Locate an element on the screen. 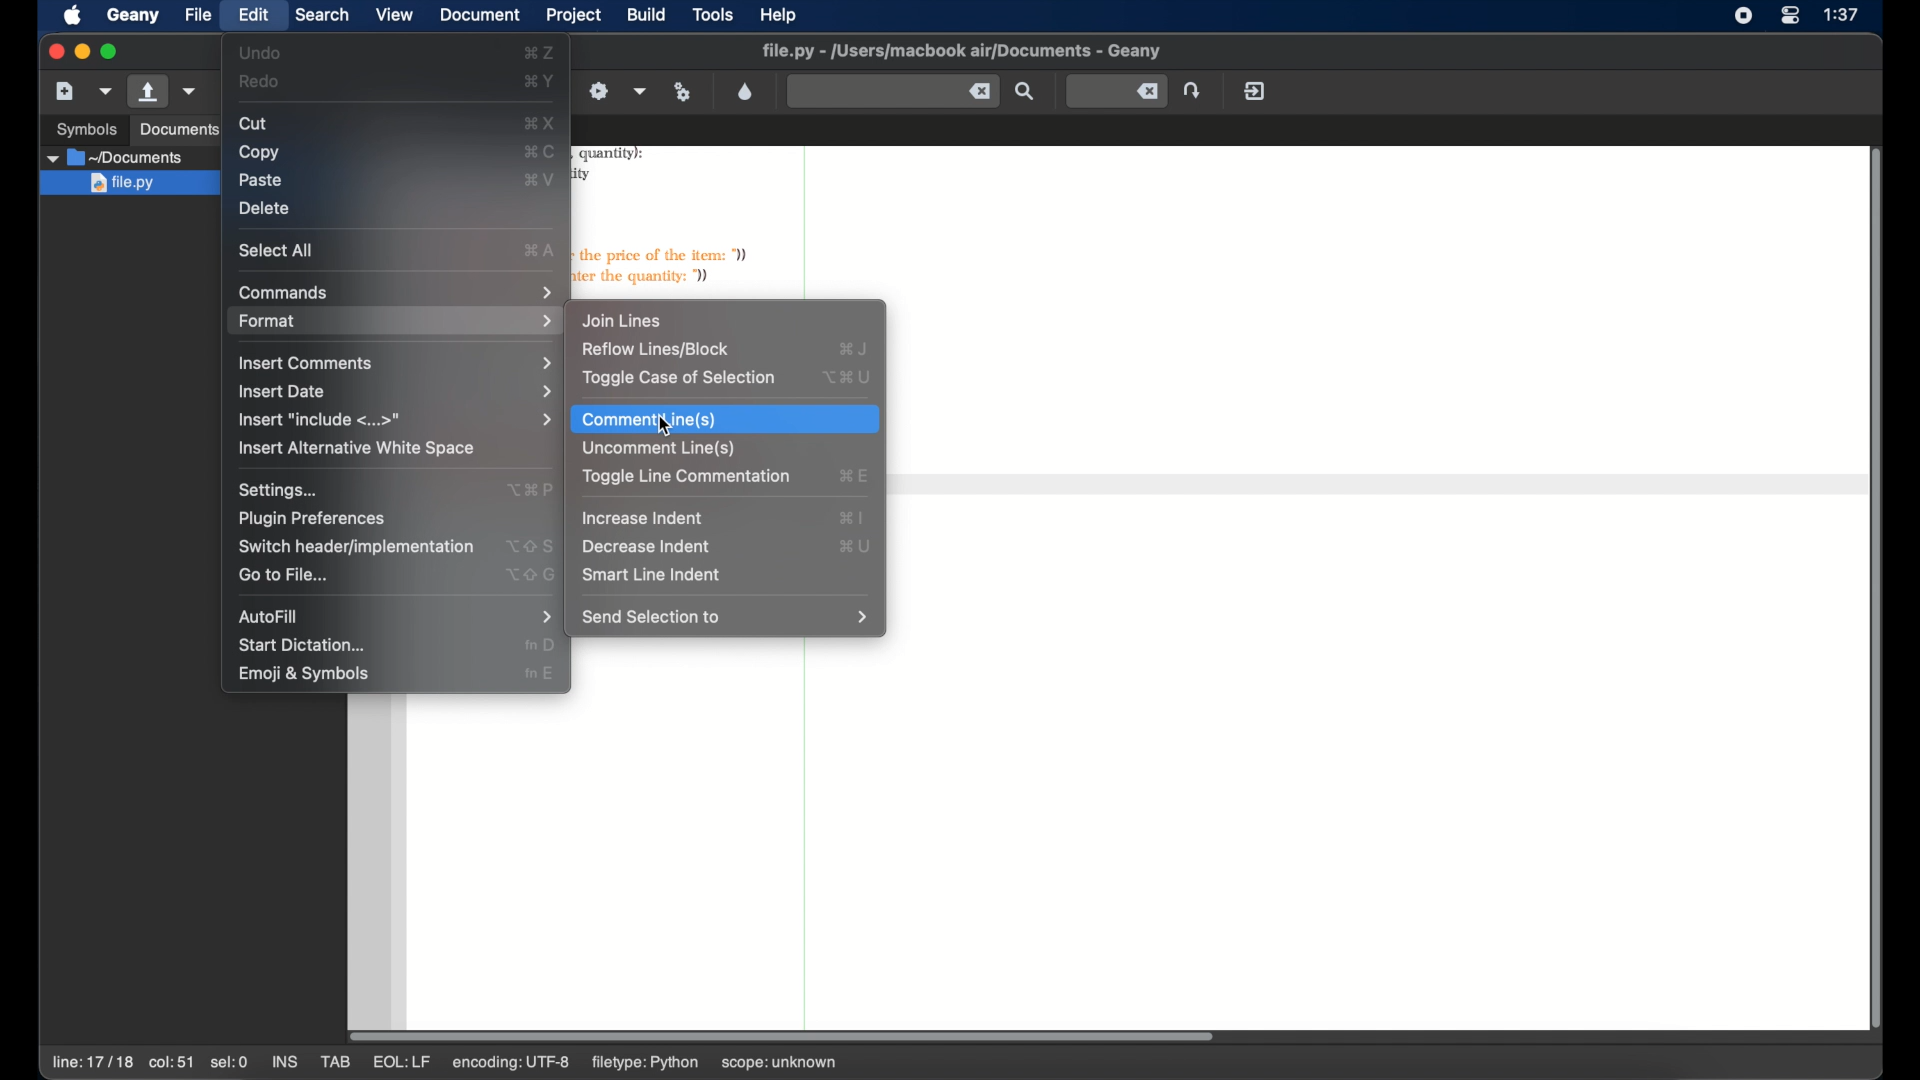  undo is located at coordinates (260, 53).